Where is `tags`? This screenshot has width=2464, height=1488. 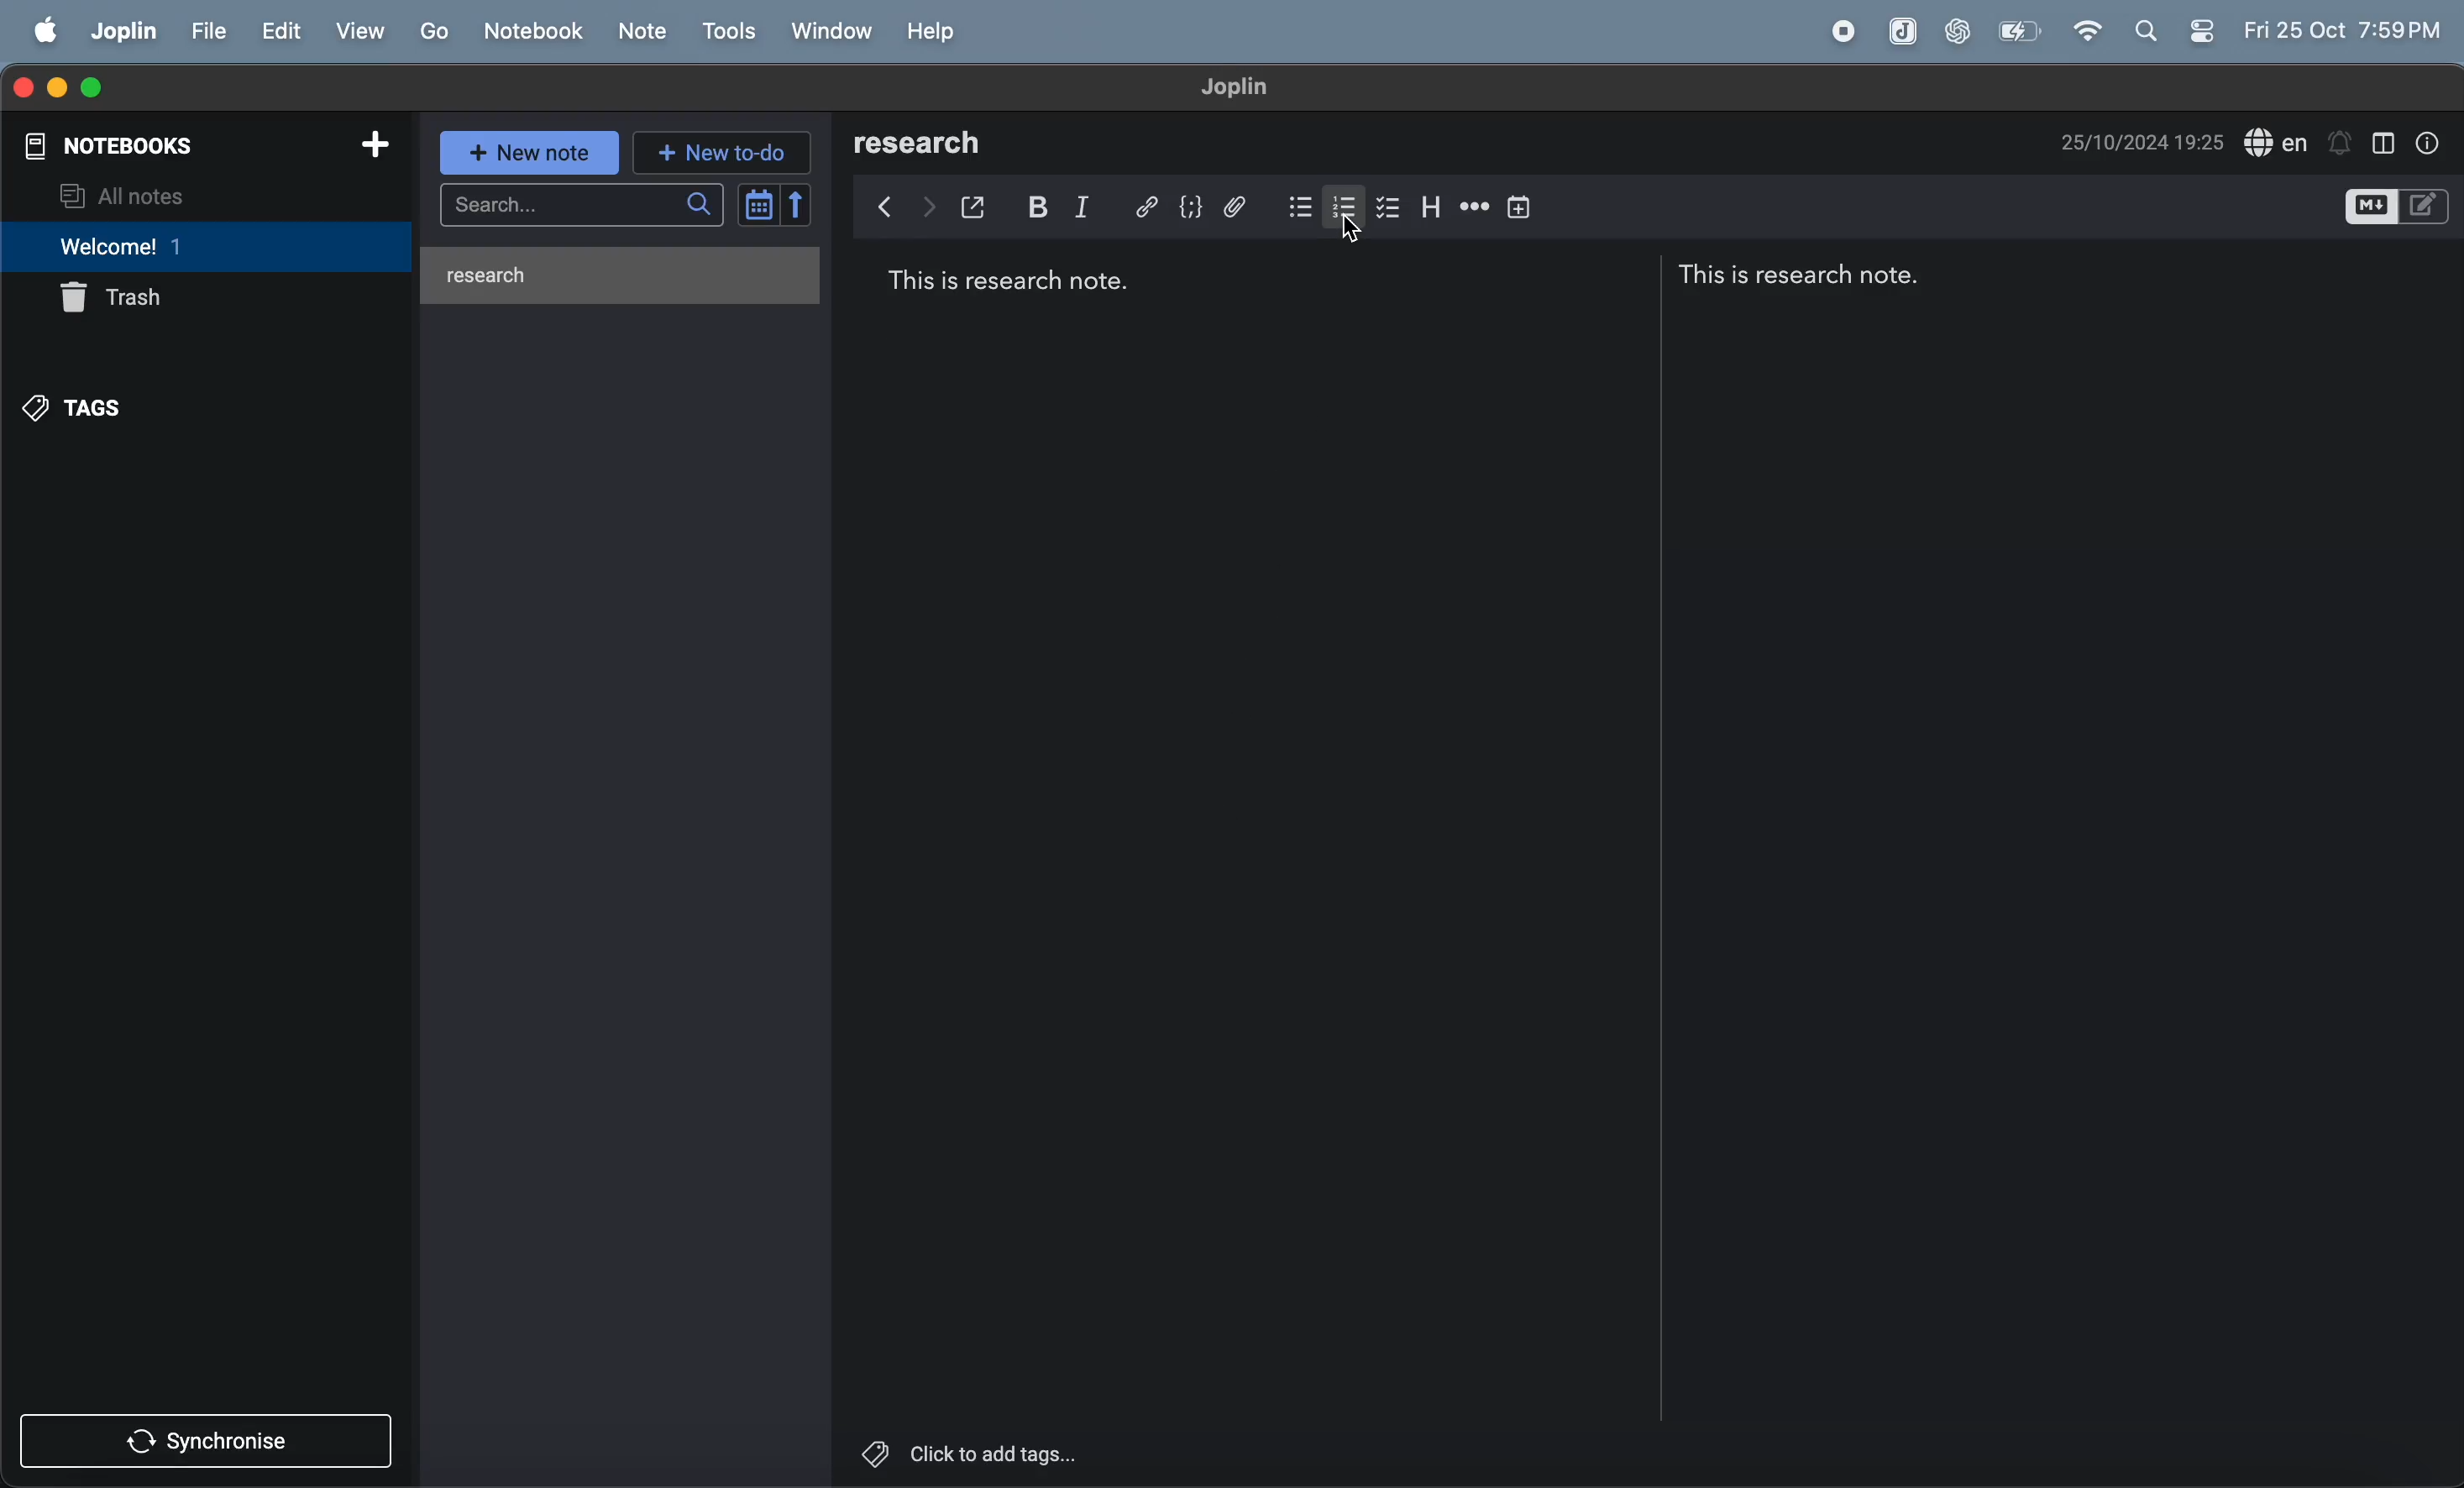
tags is located at coordinates (76, 405).